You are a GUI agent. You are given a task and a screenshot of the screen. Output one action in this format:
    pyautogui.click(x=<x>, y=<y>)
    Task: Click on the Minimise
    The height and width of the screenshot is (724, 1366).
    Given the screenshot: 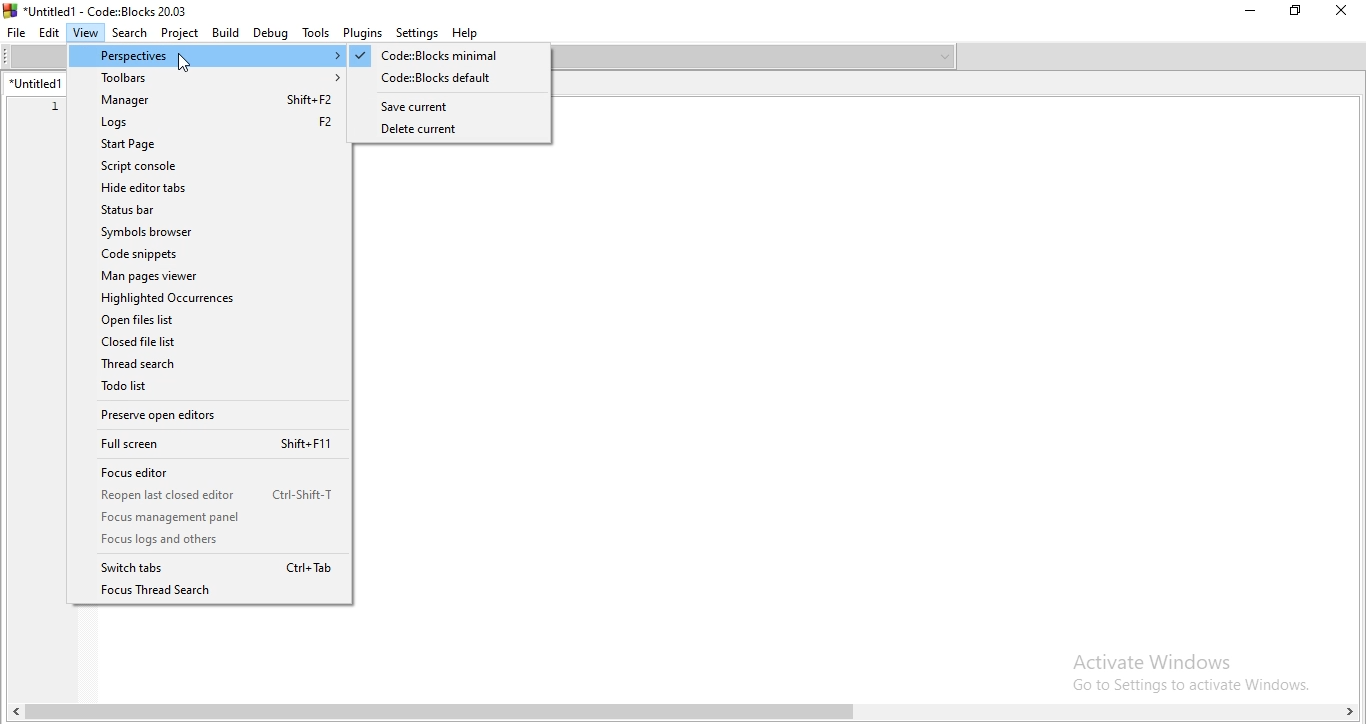 What is the action you would take?
    pyautogui.click(x=1250, y=12)
    